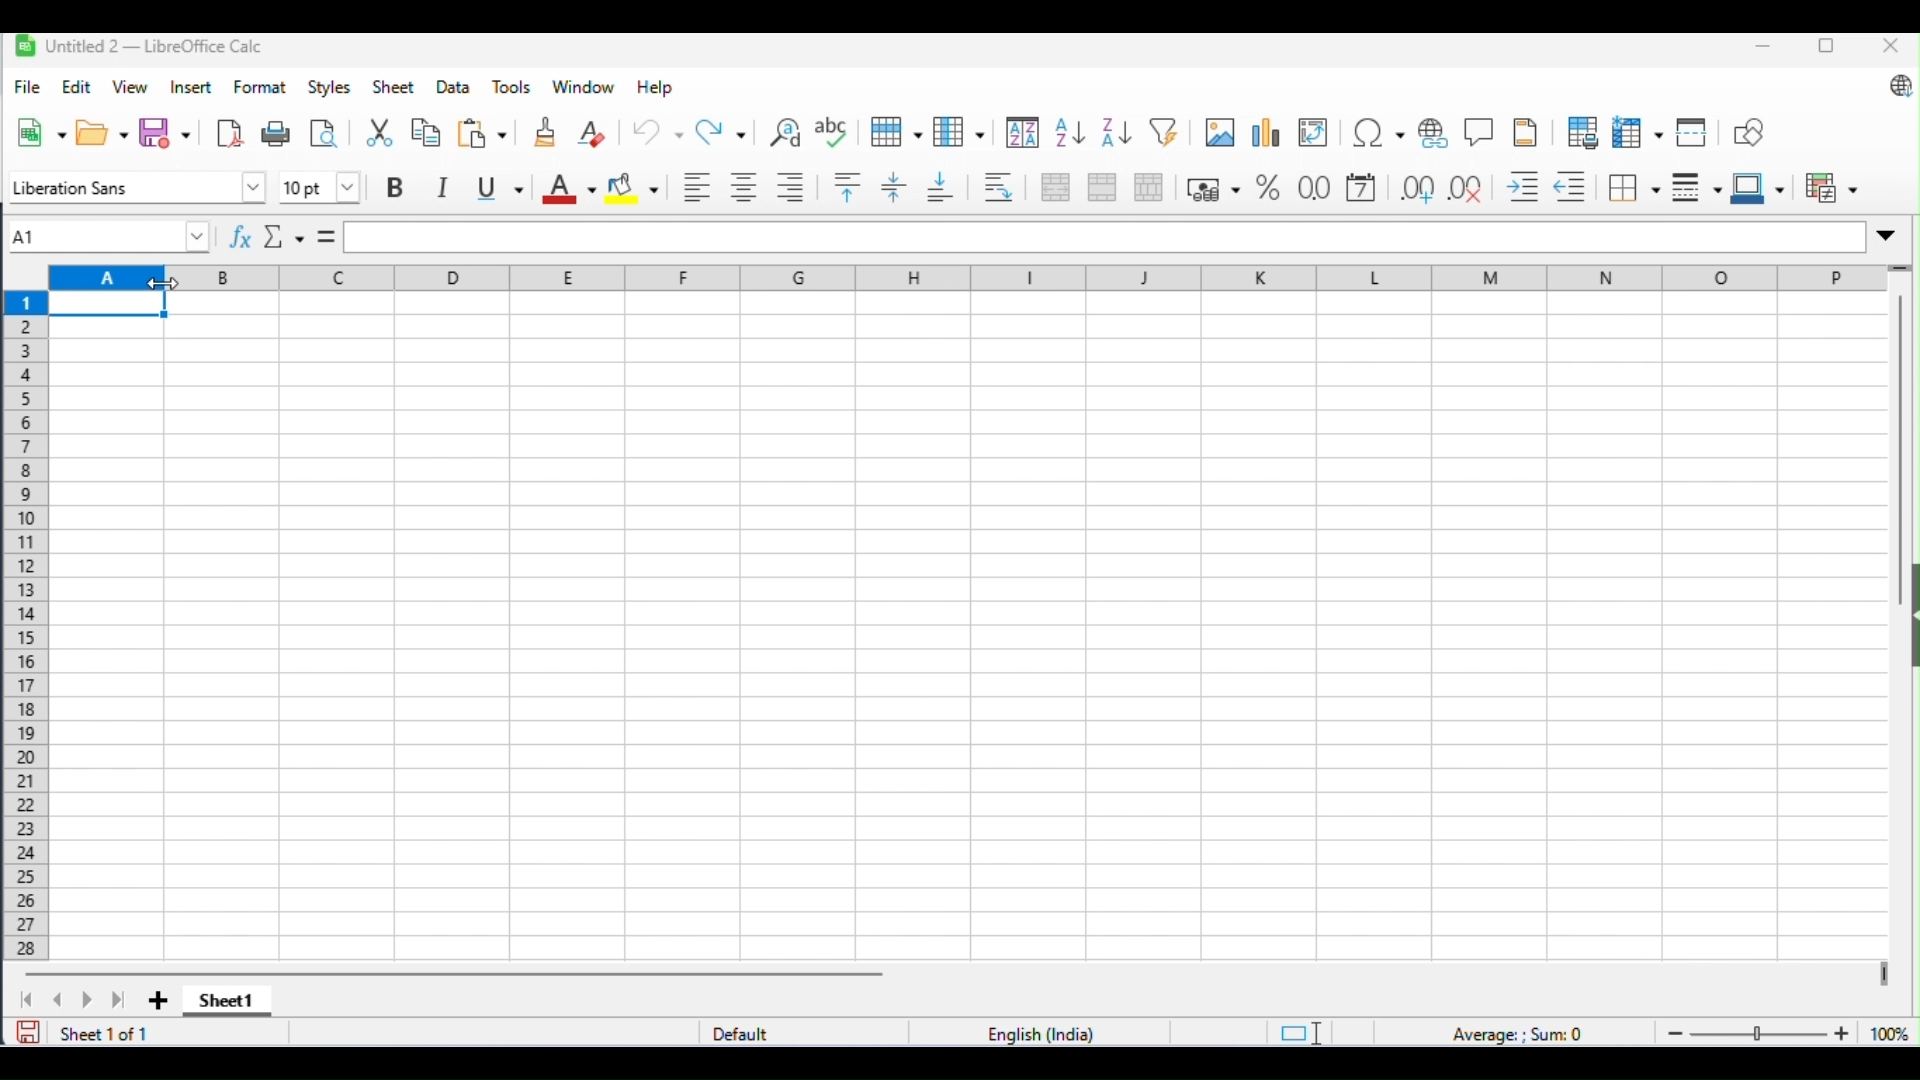 The image size is (1920, 1080). Describe the element at coordinates (120, 1001) in the screenshot. I see `last sheet` at that location.